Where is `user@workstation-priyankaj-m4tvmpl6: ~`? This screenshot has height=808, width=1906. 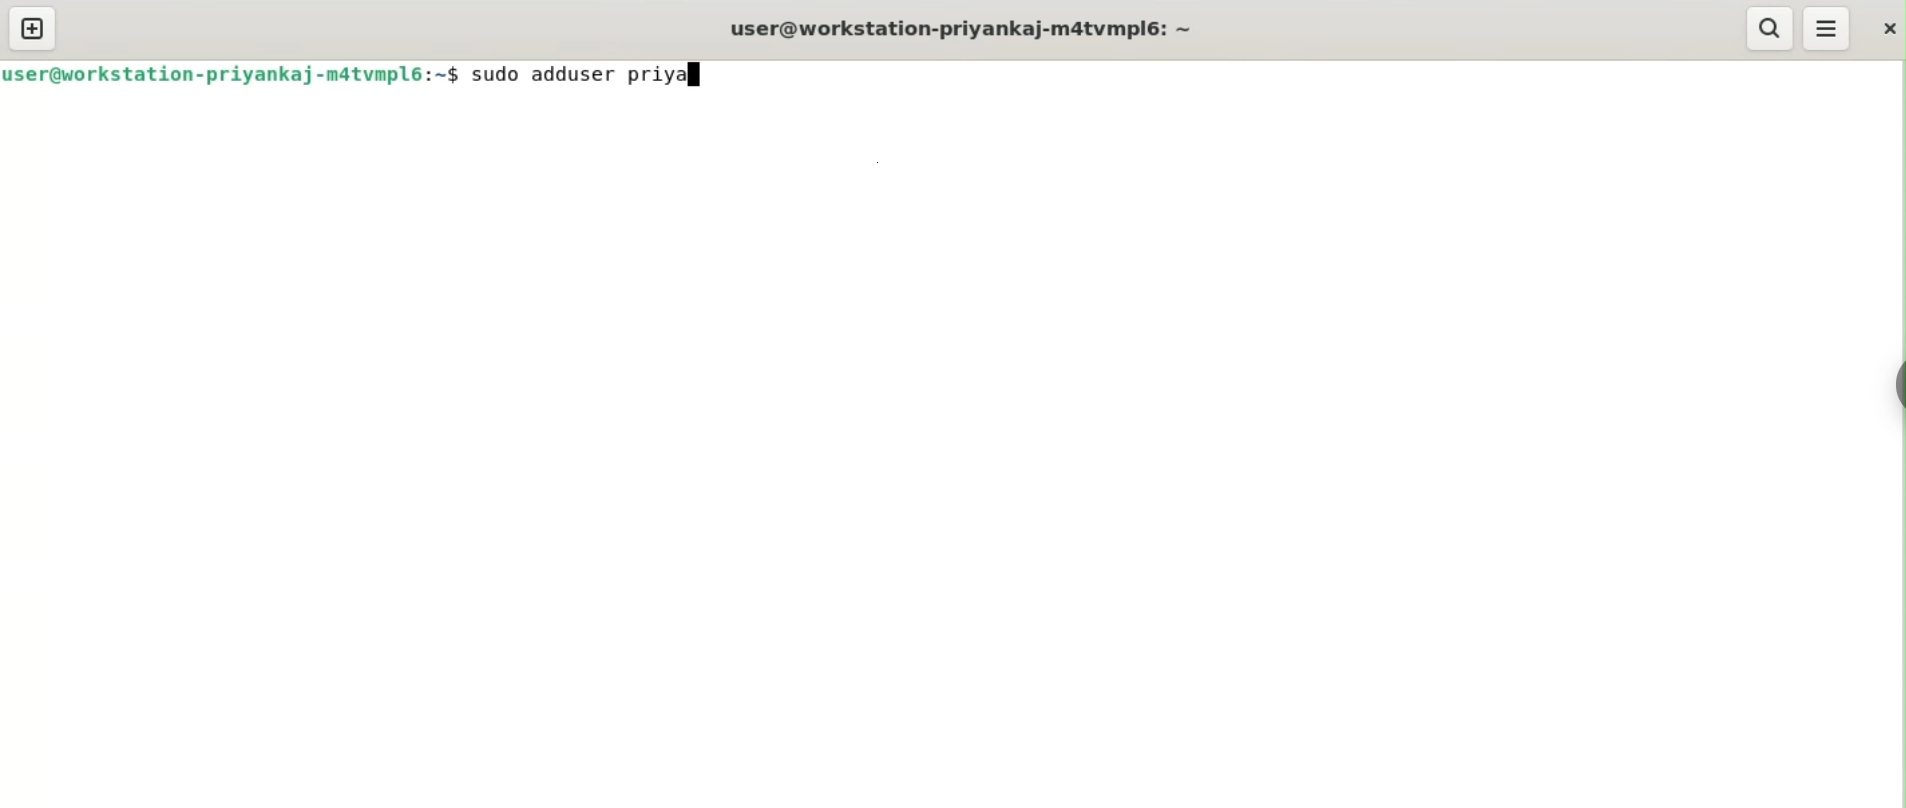 user@workstation-priyankaj-m4tvmpl6: ~ is located at coordinates (961, 31).